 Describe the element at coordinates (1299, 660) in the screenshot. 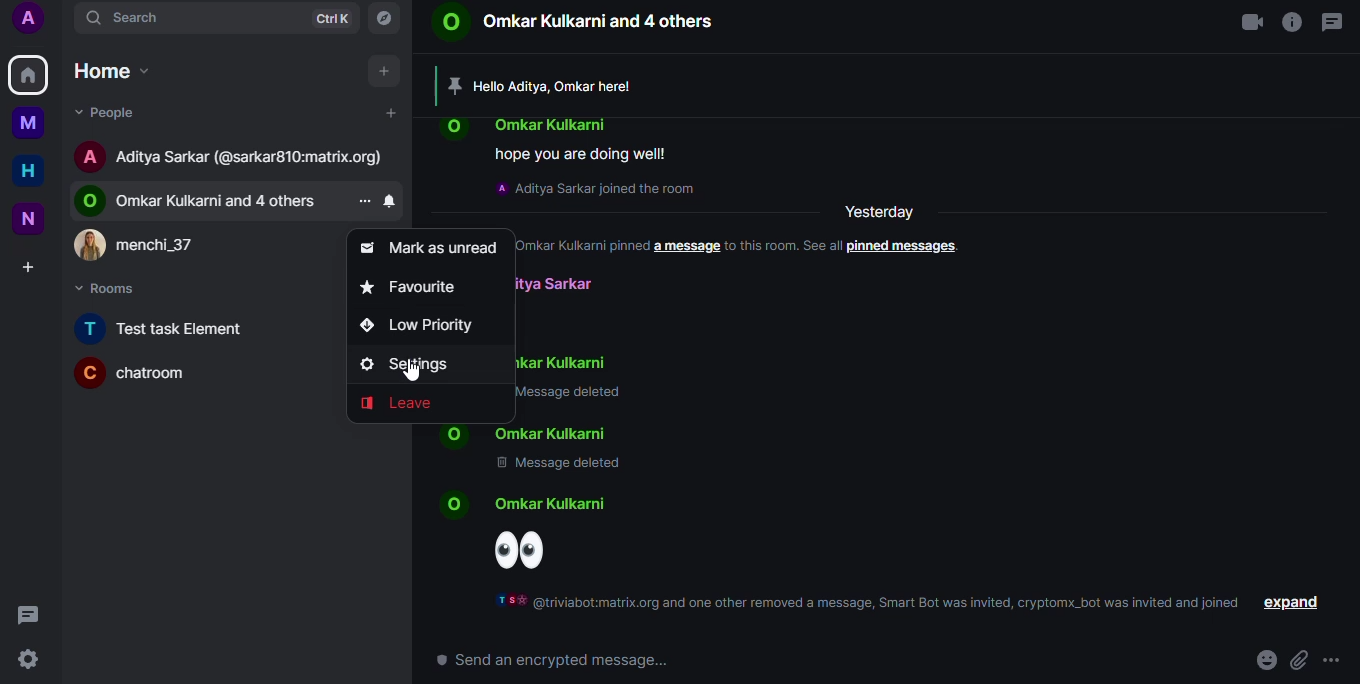

I see `attach` at that location.